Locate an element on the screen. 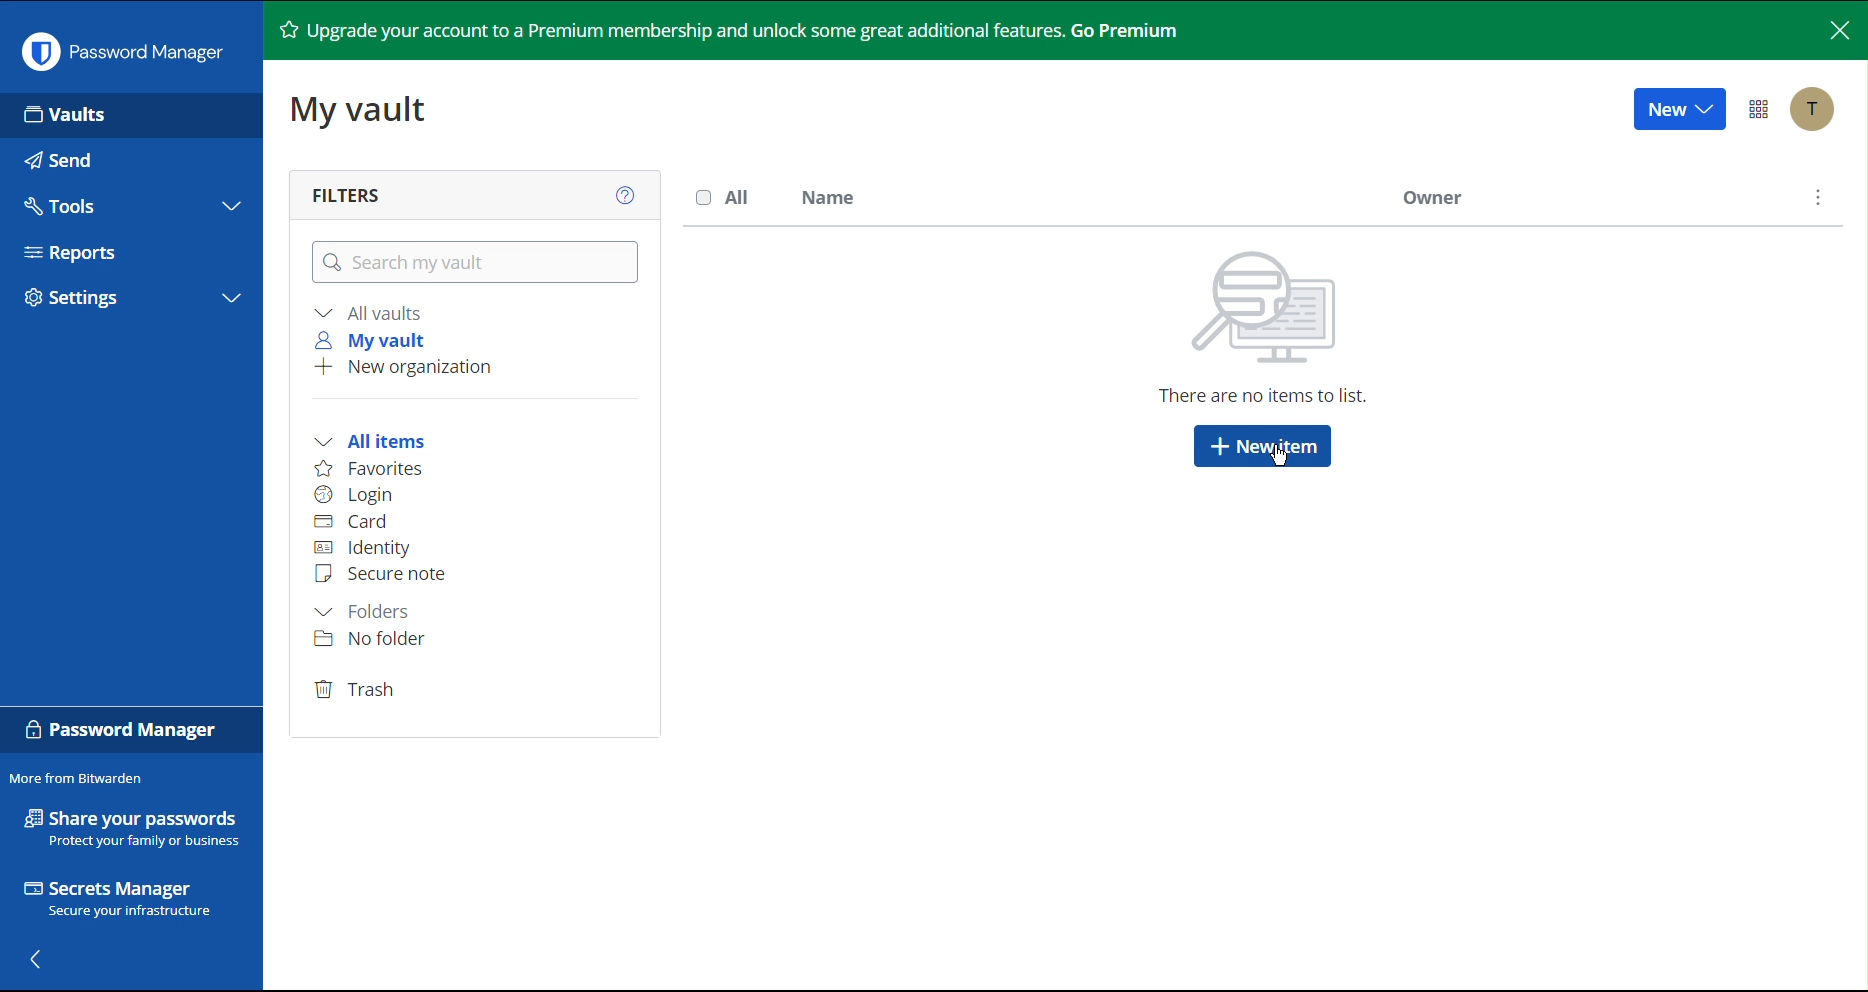 This screenshot has height=992, width=1868. New item is located at coordinates (1263, 446).